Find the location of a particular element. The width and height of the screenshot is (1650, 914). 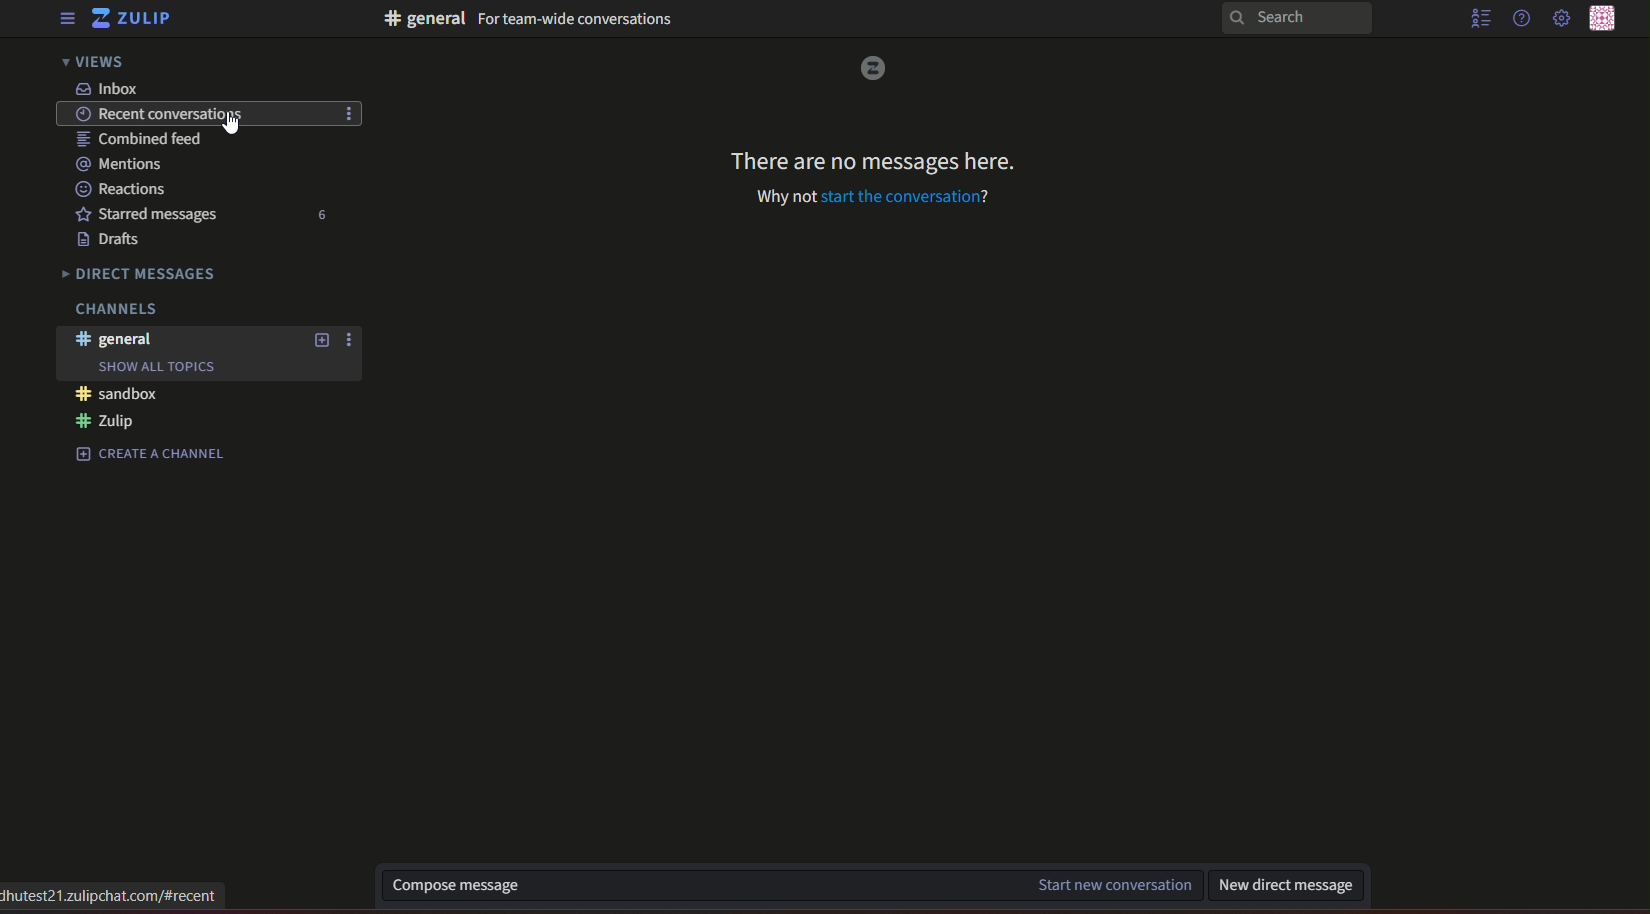

recent conversation is located at coordinates (154, 114).